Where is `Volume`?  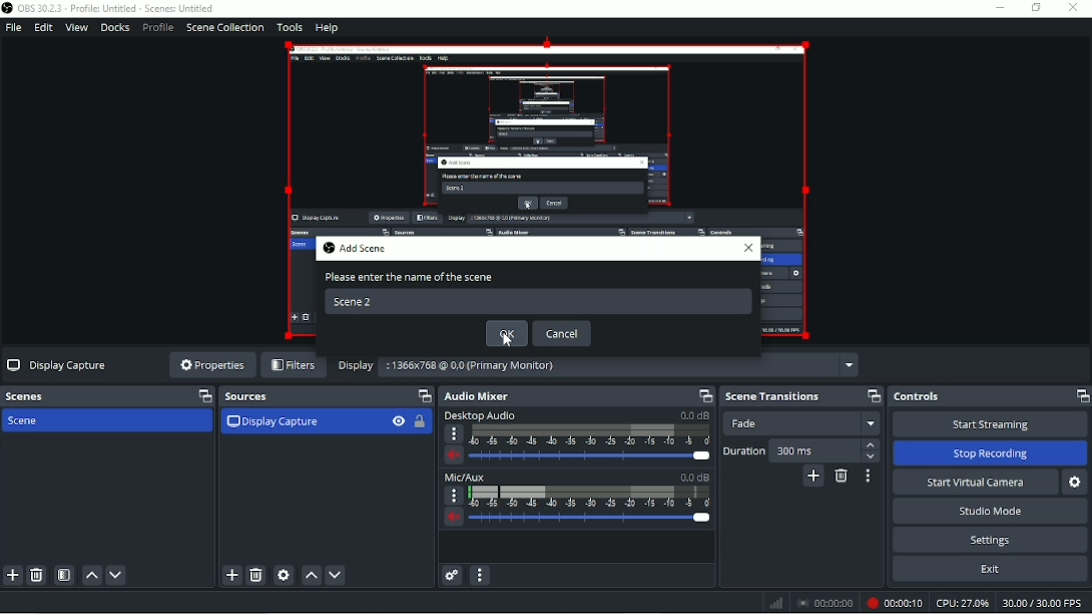
Volume is located at coordinates (455, 456).